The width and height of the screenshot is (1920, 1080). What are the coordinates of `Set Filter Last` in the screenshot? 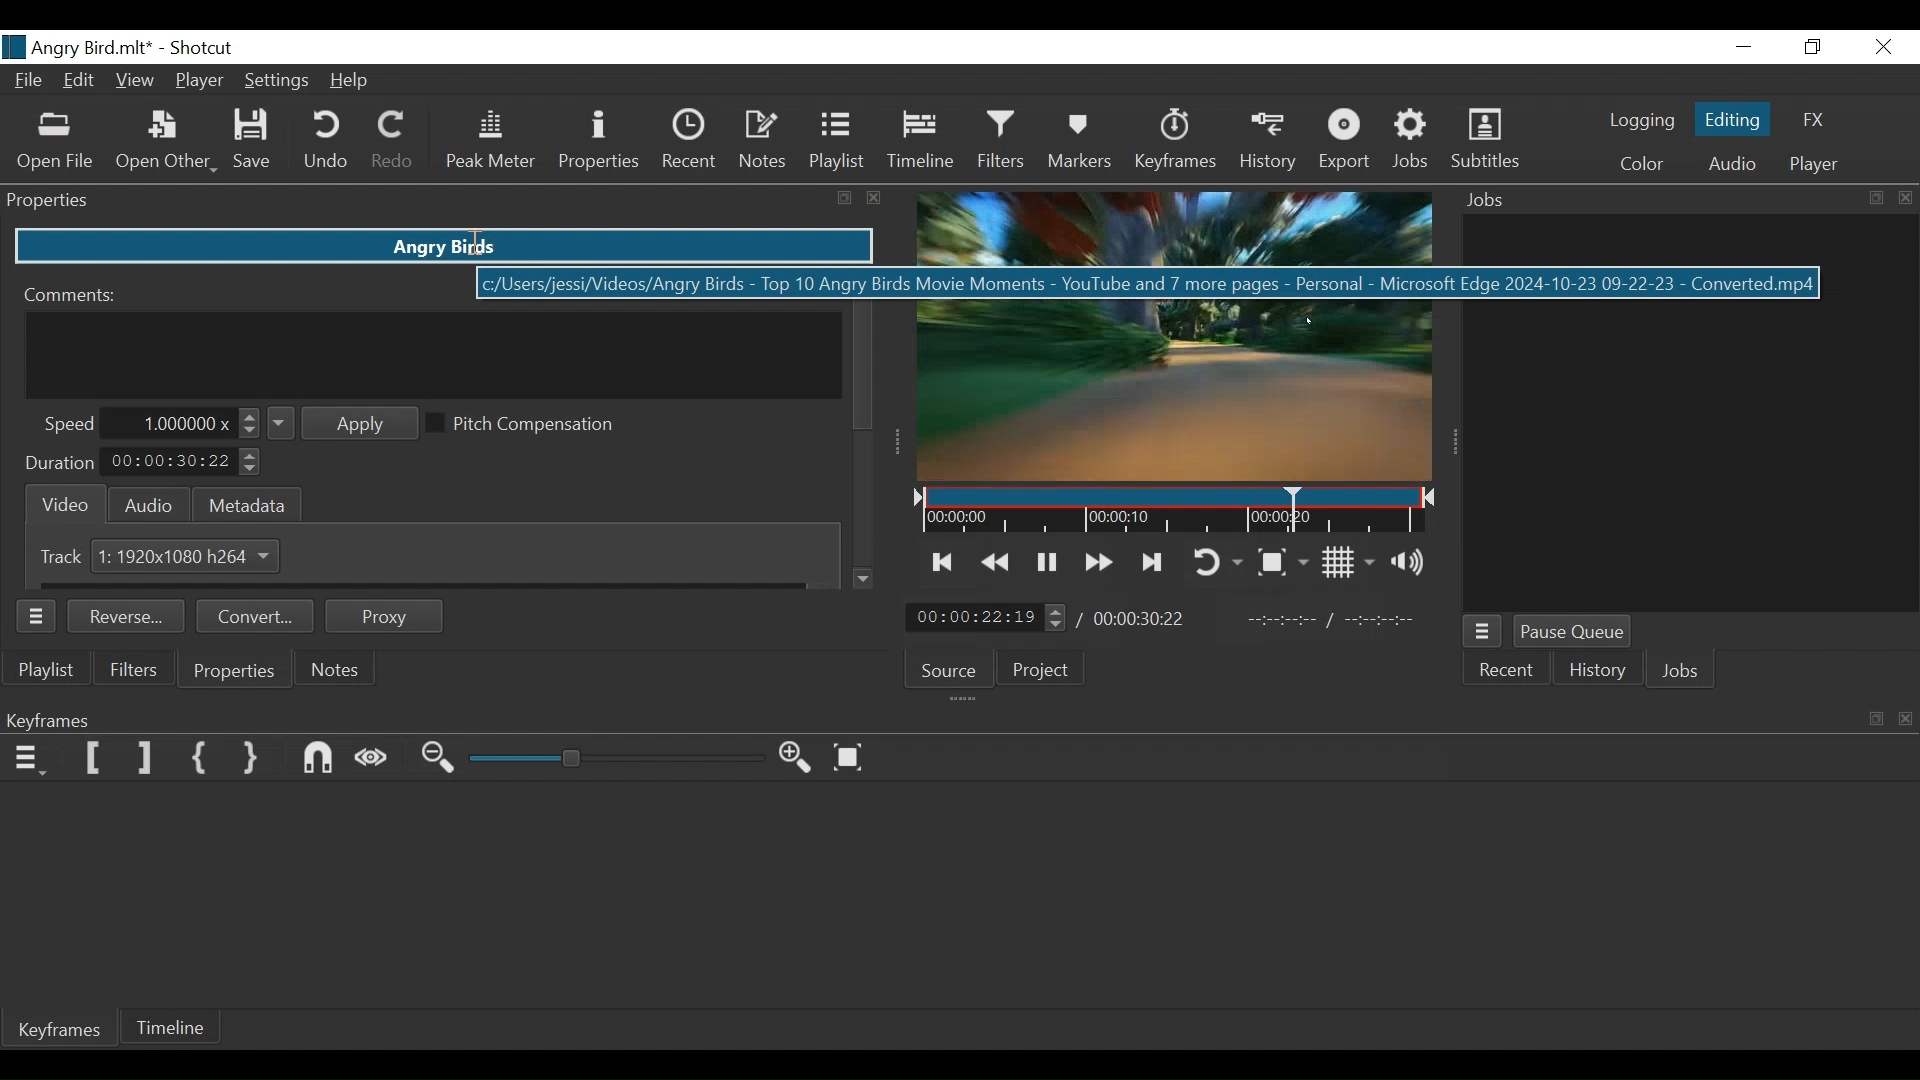 It's located at (147, 760).